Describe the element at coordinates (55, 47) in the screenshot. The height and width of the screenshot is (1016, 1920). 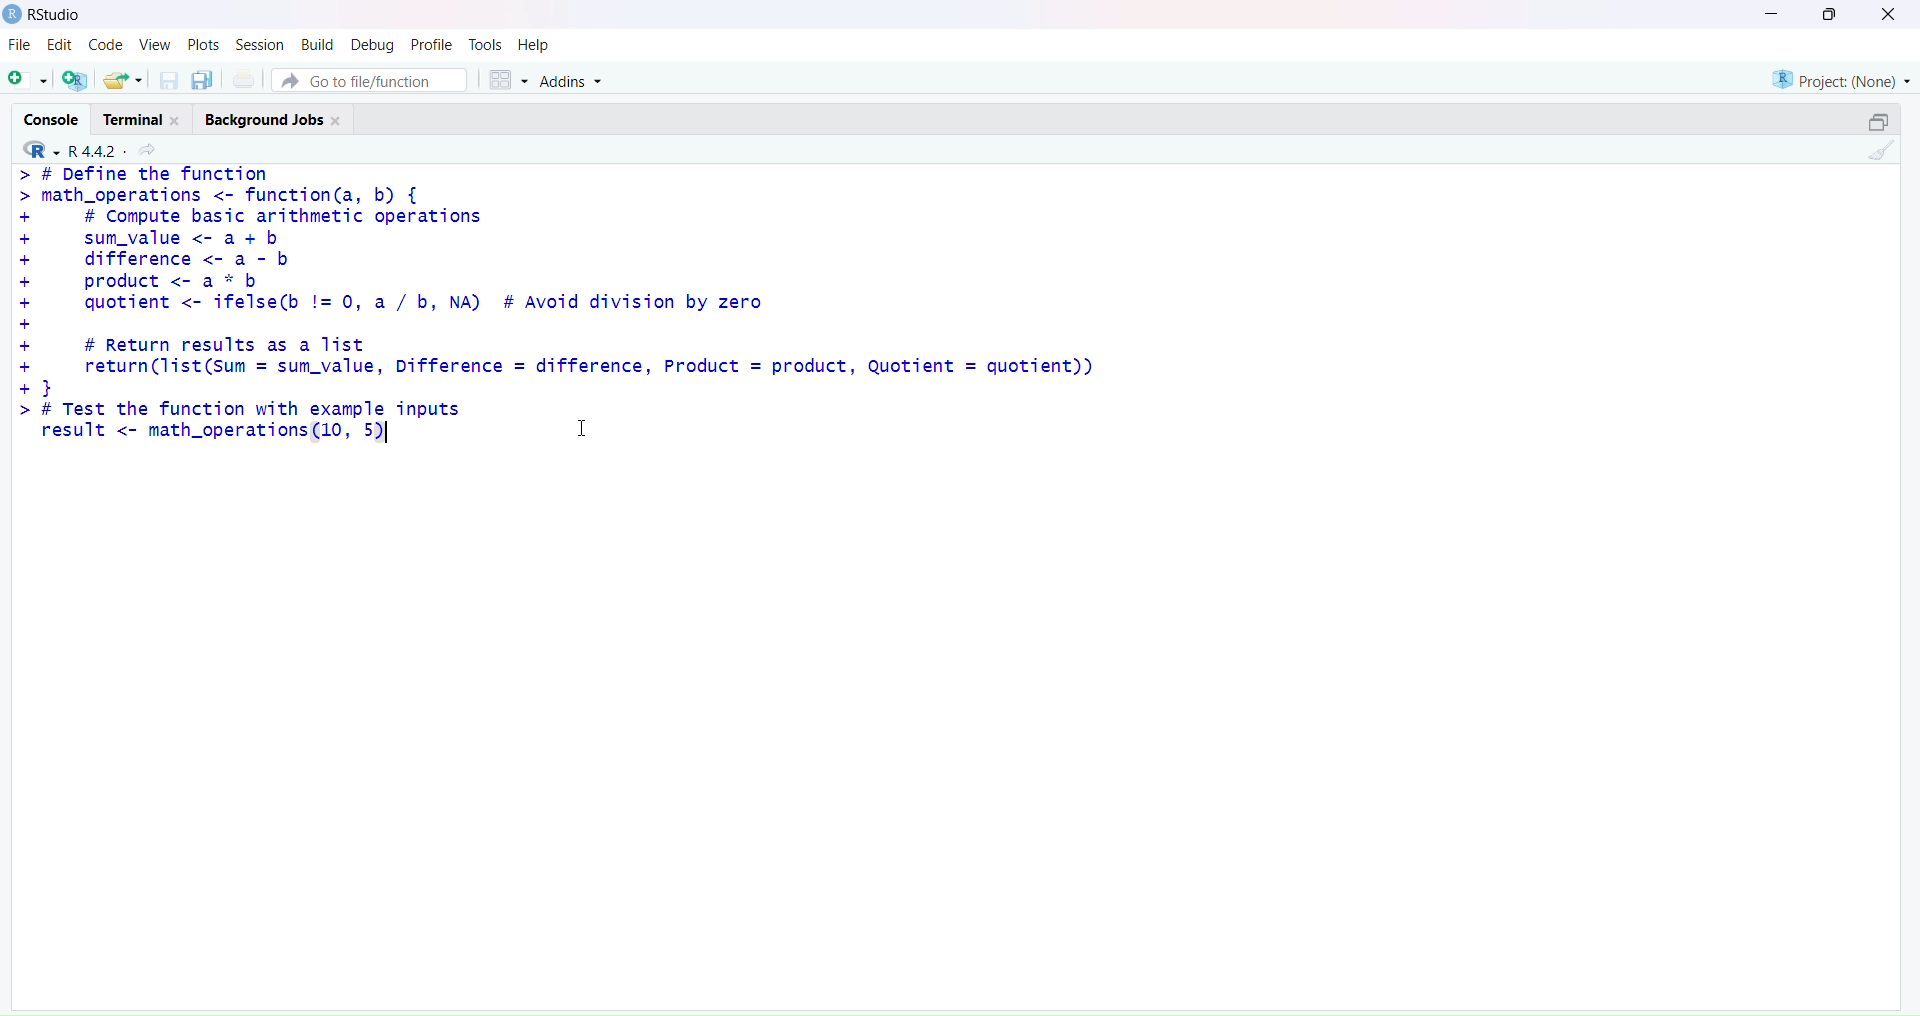
I see `Edit` at that location.